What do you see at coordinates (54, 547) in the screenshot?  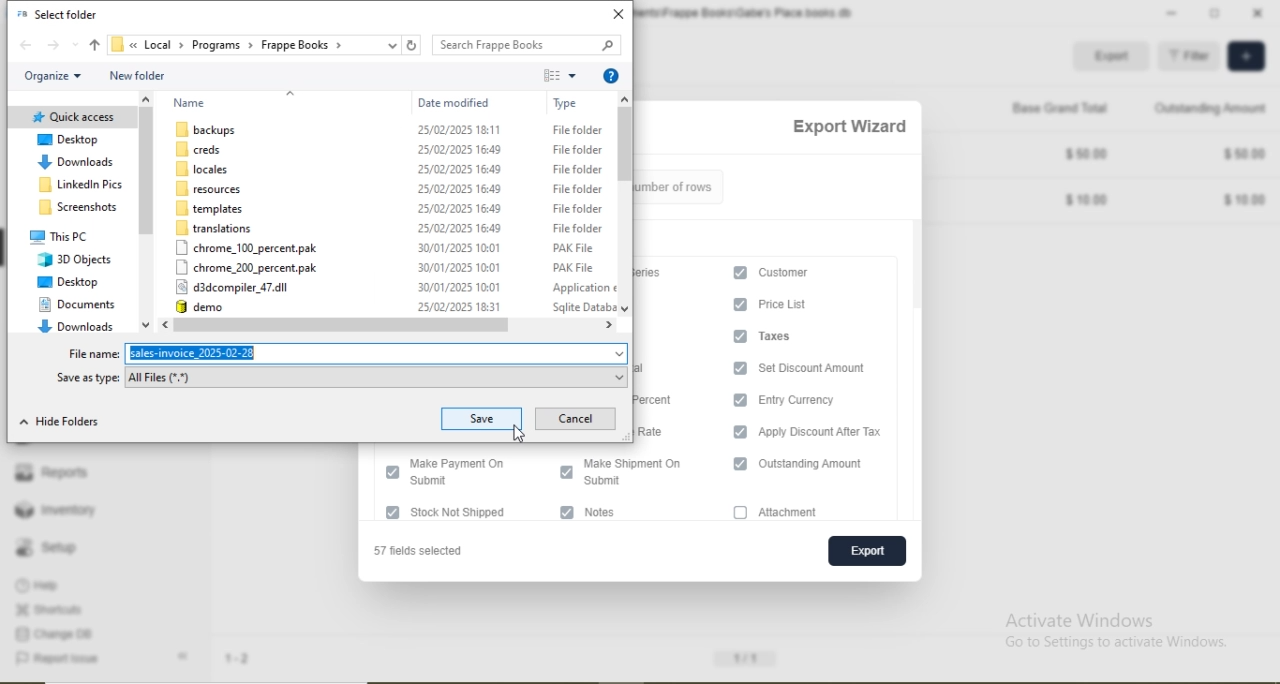 I see `Setup` at bounding box center [54, 547].